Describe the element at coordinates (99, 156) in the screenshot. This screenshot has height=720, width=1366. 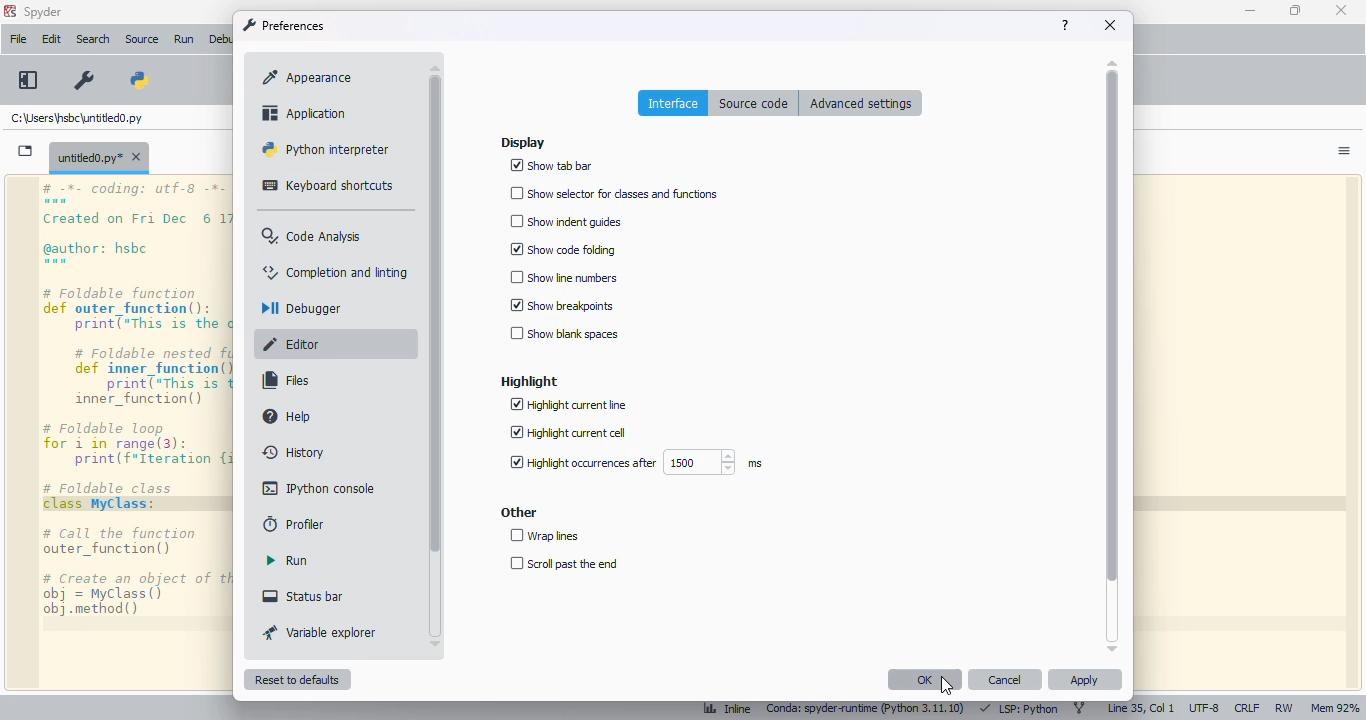
I see `untitled0.py` at that location.